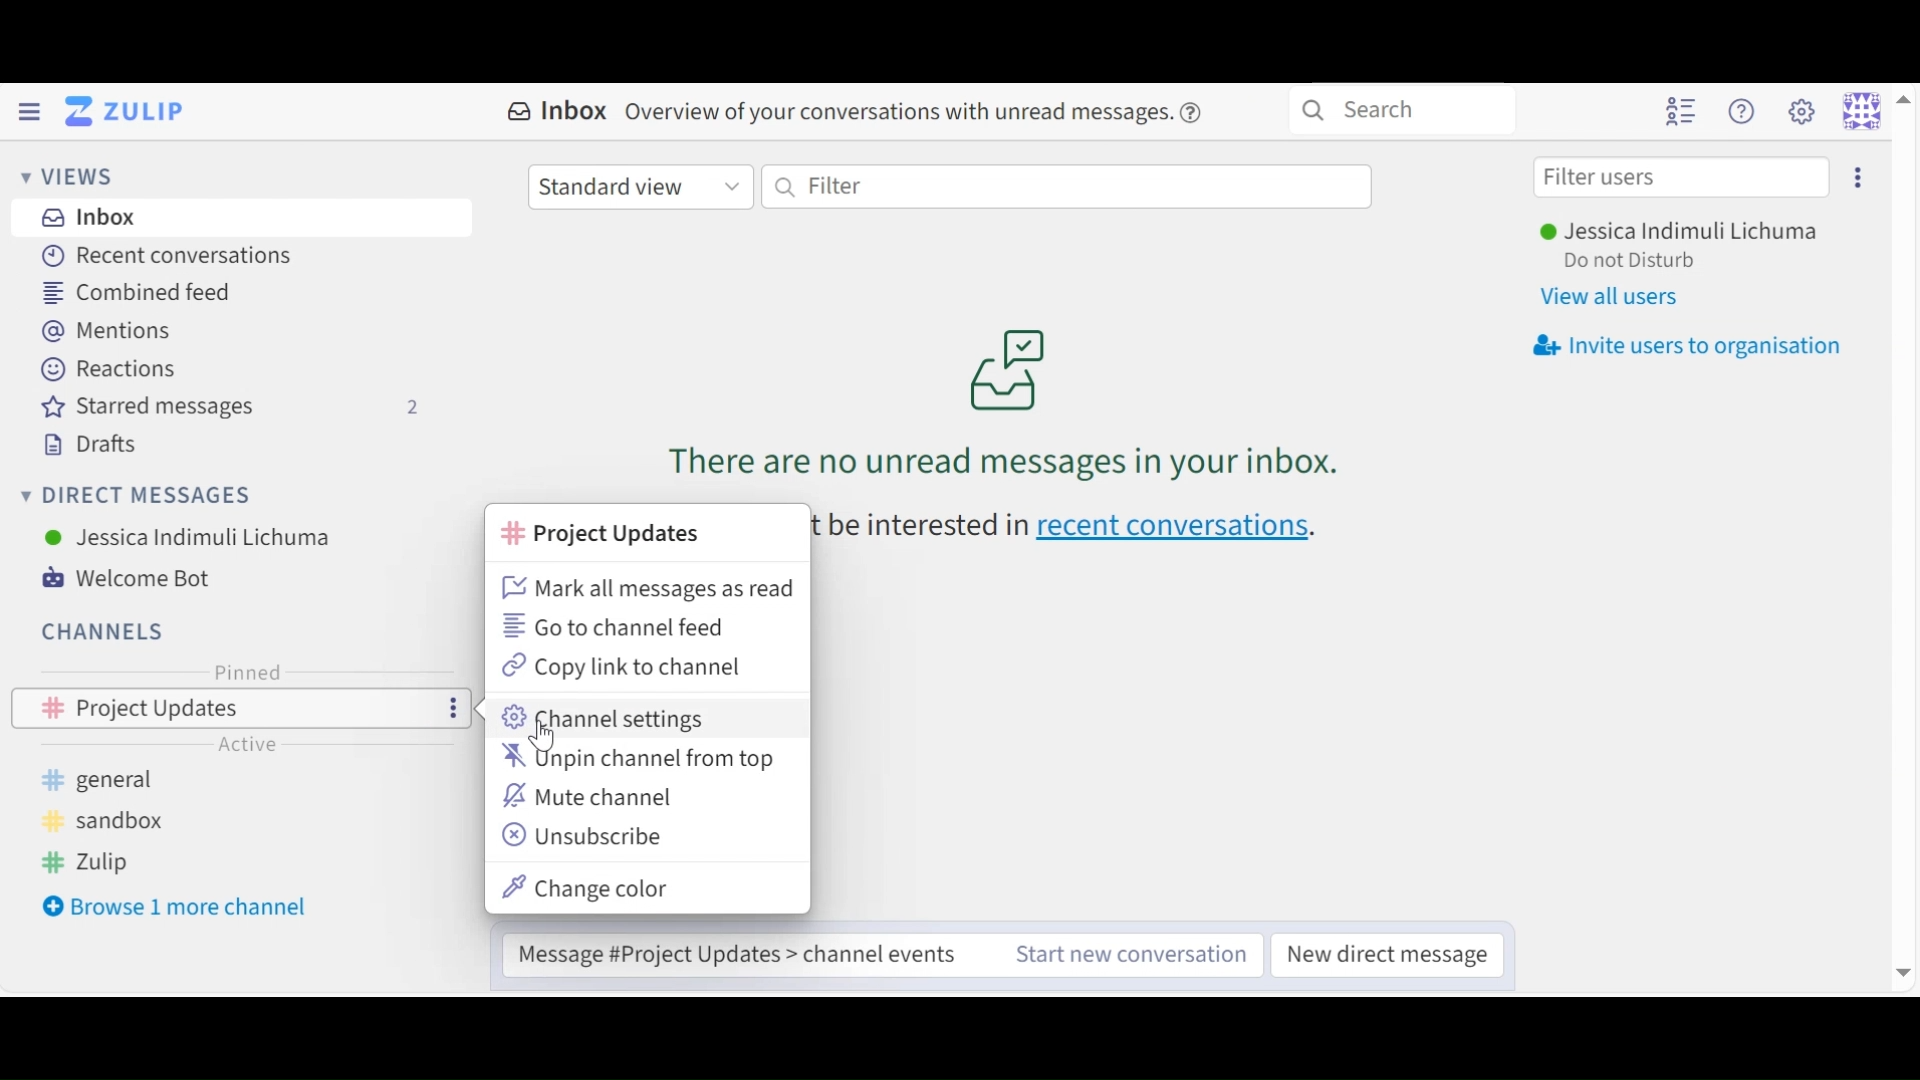  I want to click on Mentions, so click(119, 332).